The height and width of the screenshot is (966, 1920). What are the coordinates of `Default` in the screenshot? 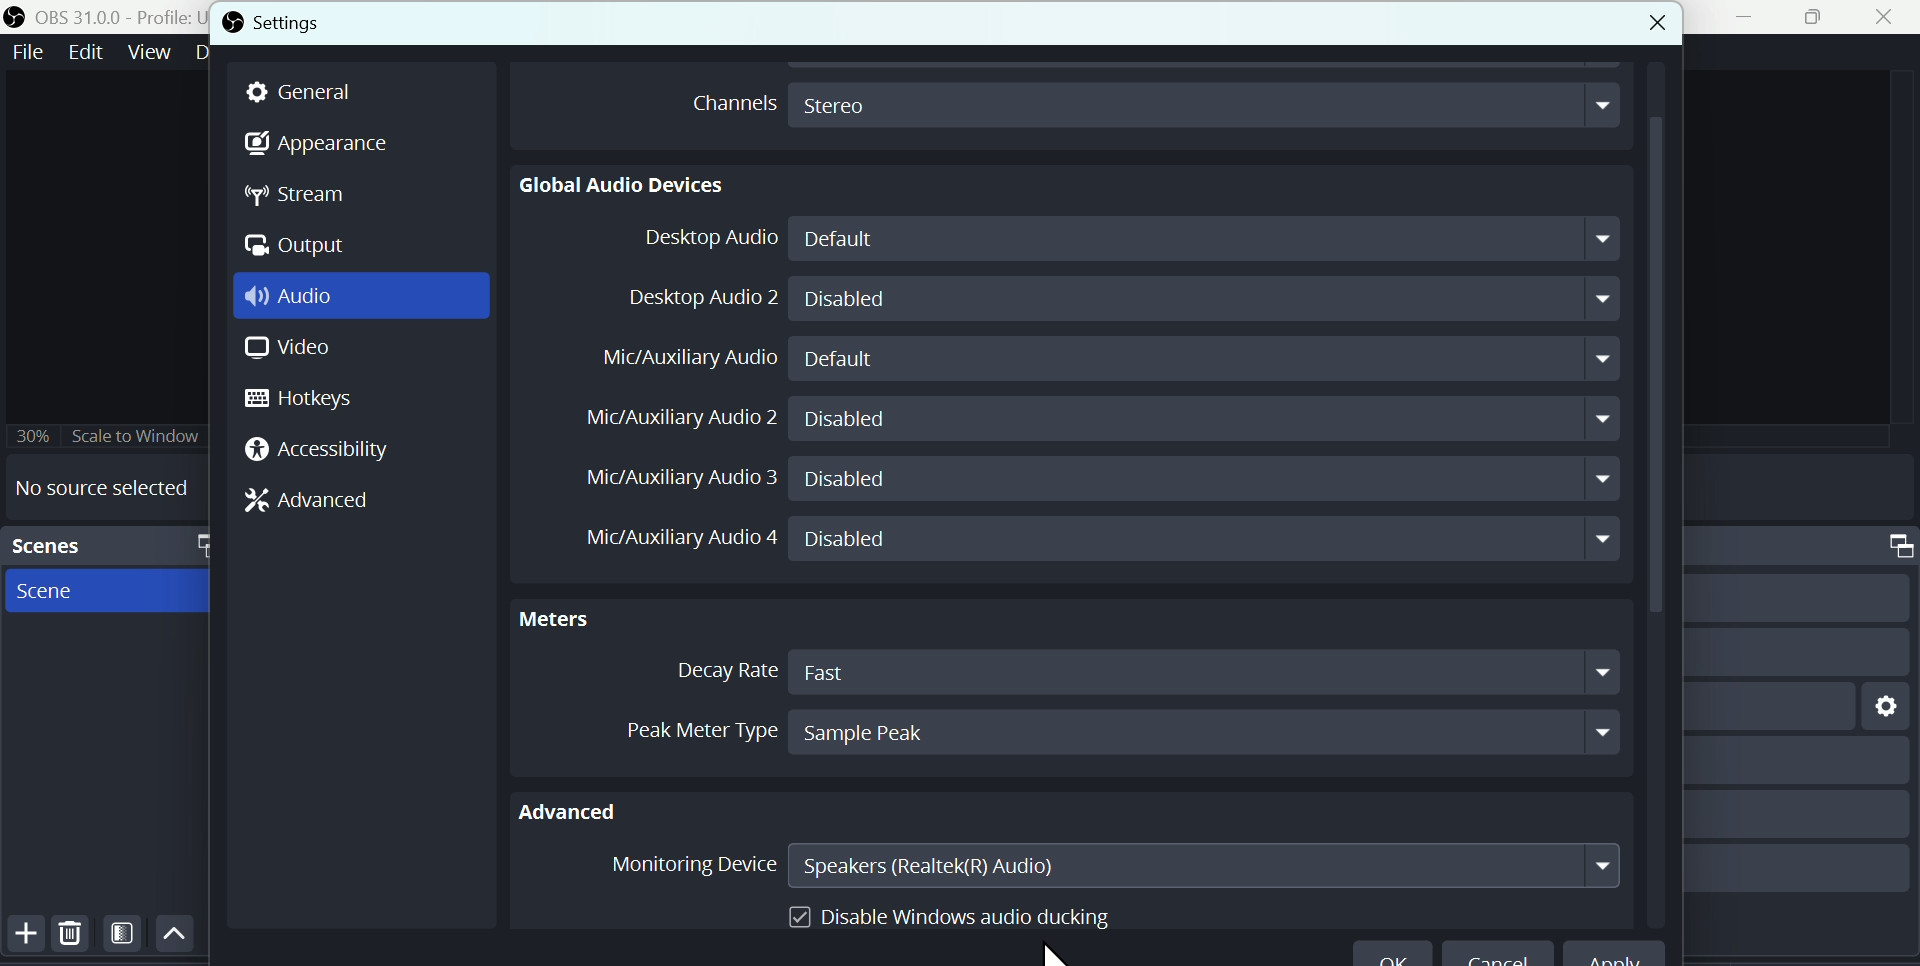 It's located at (1208, 359).